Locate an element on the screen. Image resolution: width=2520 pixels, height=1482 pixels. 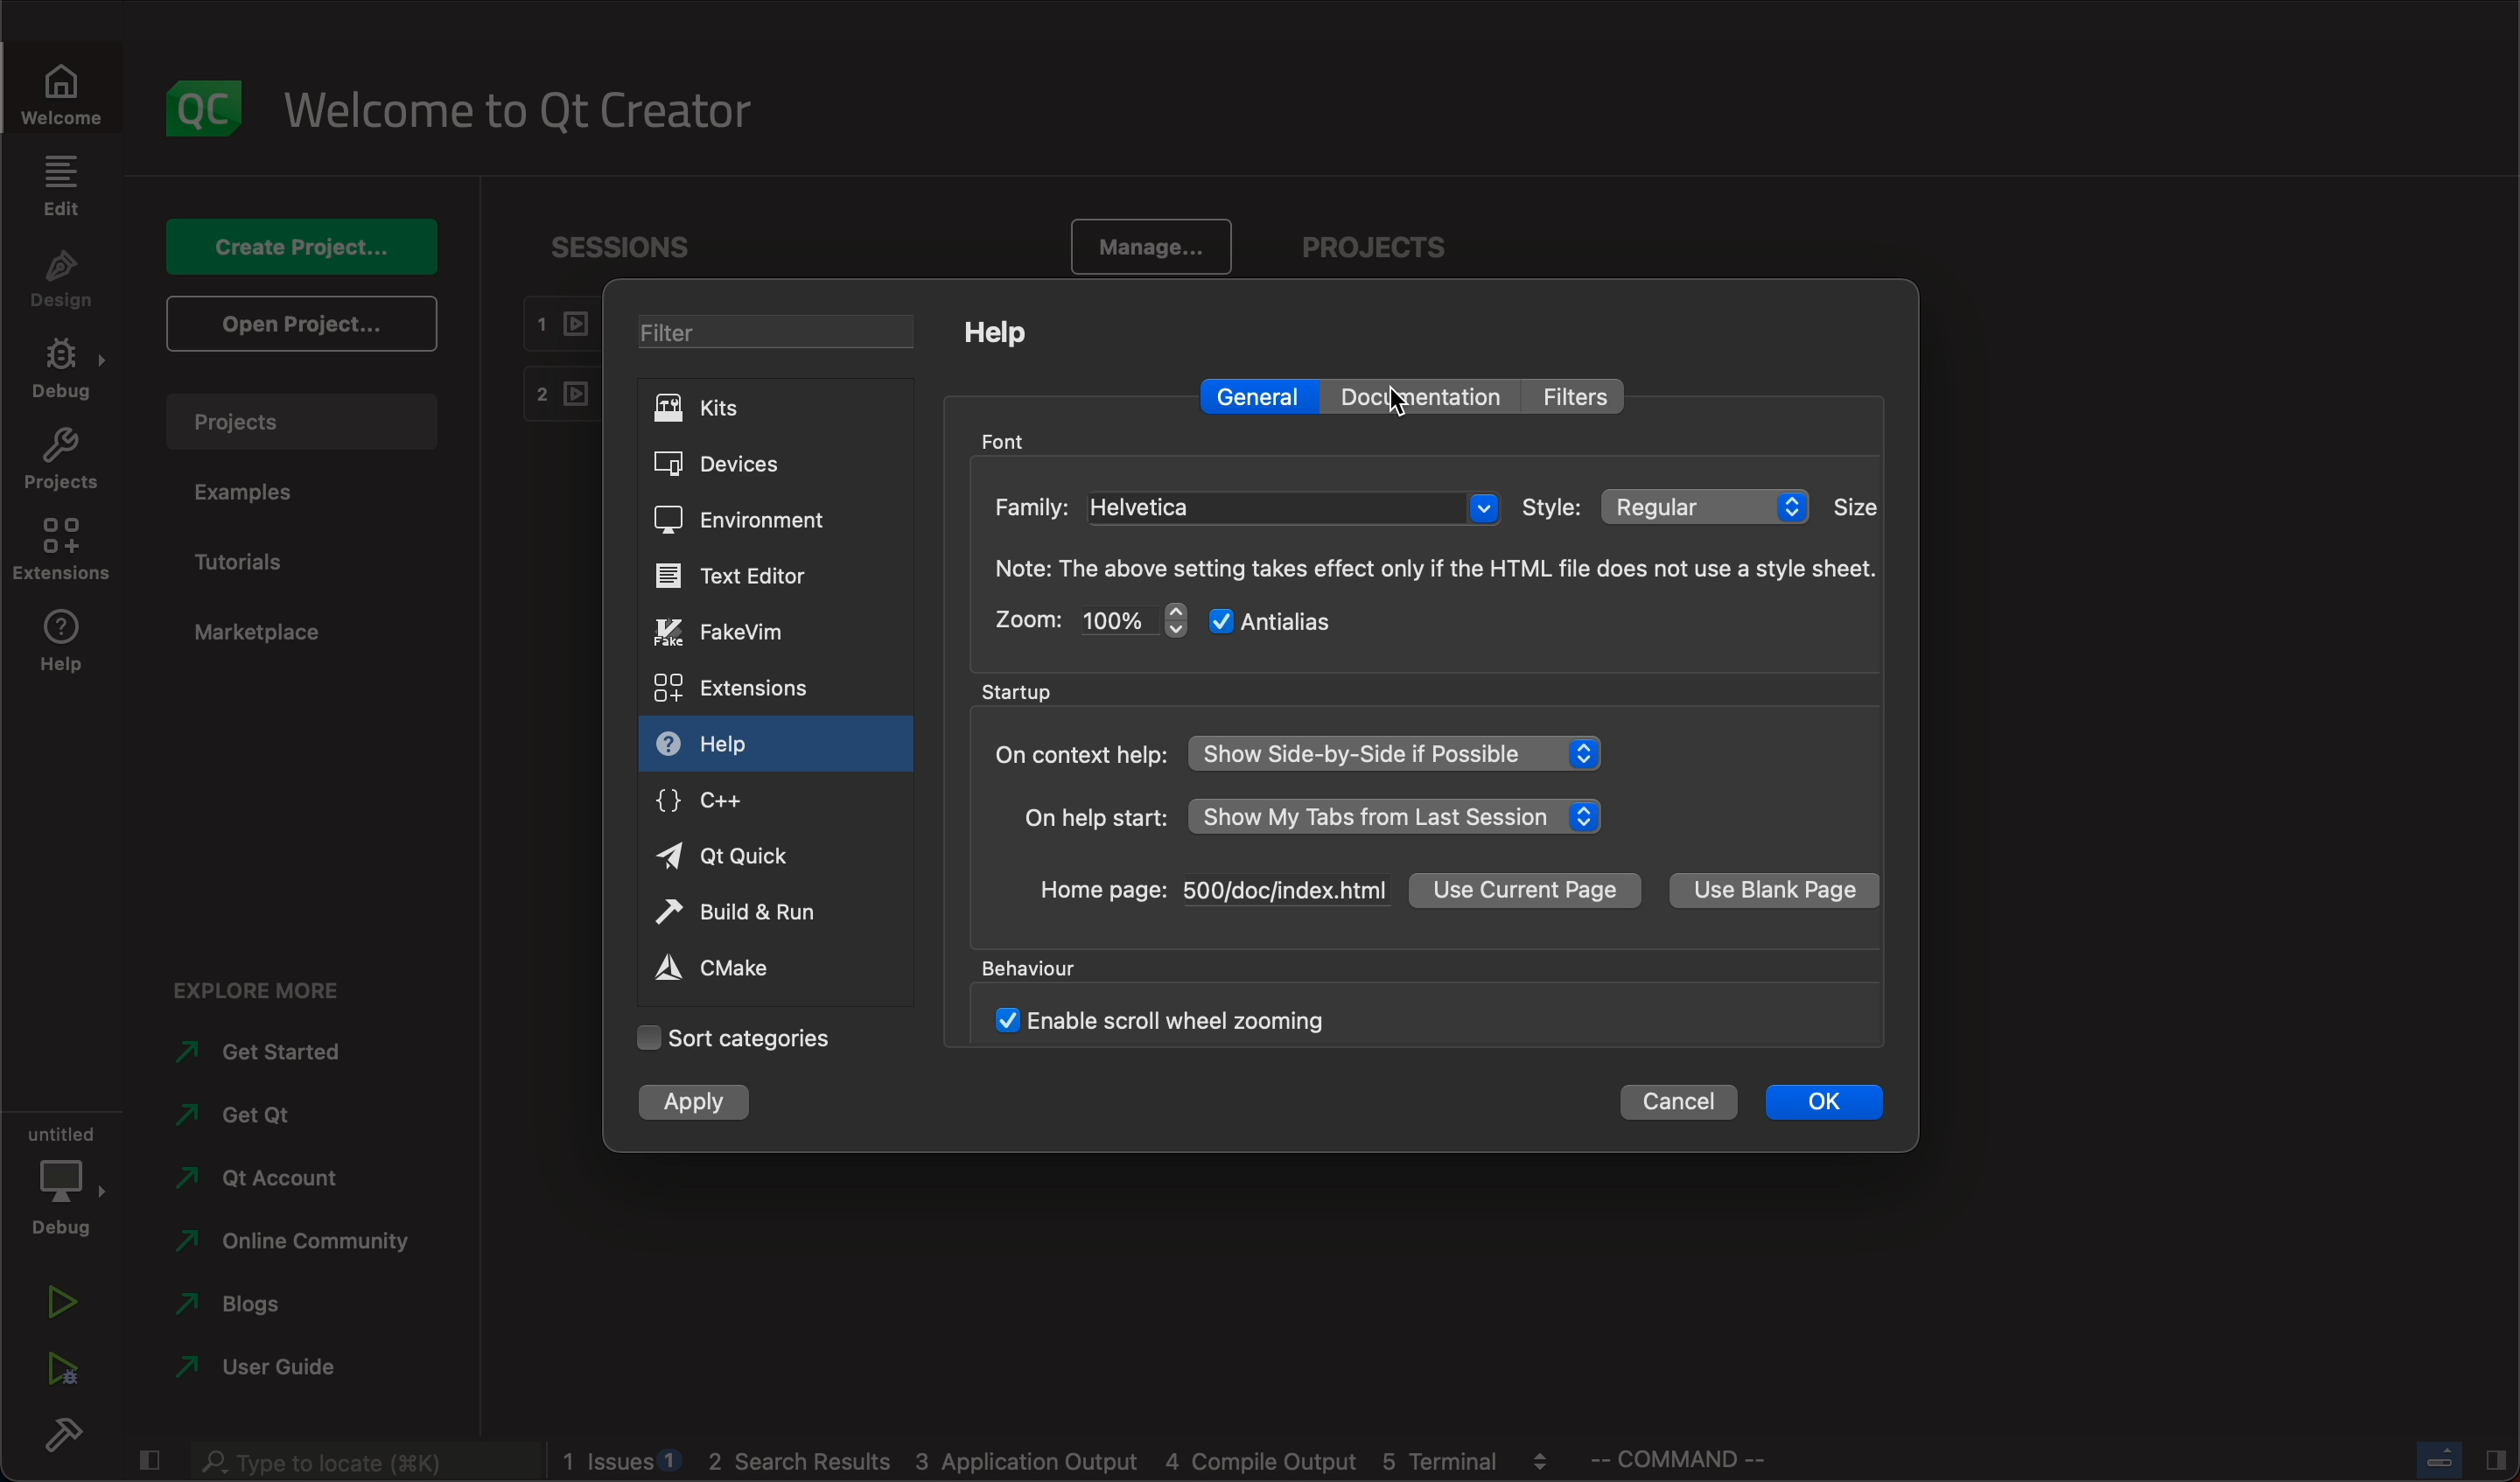
kits is located at coordinates (785, 412).